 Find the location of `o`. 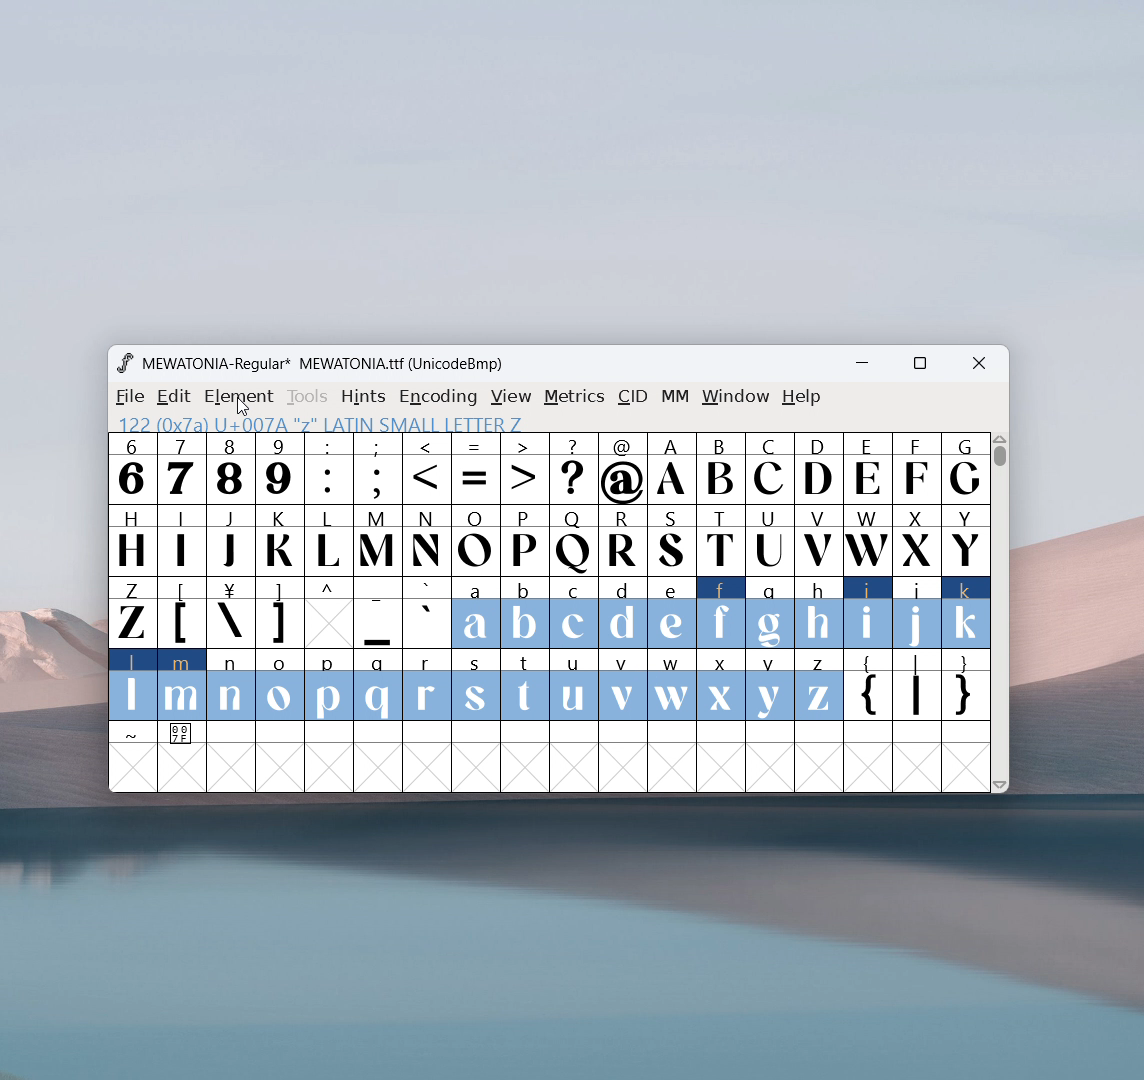

o is located at coordinates (281, 687).